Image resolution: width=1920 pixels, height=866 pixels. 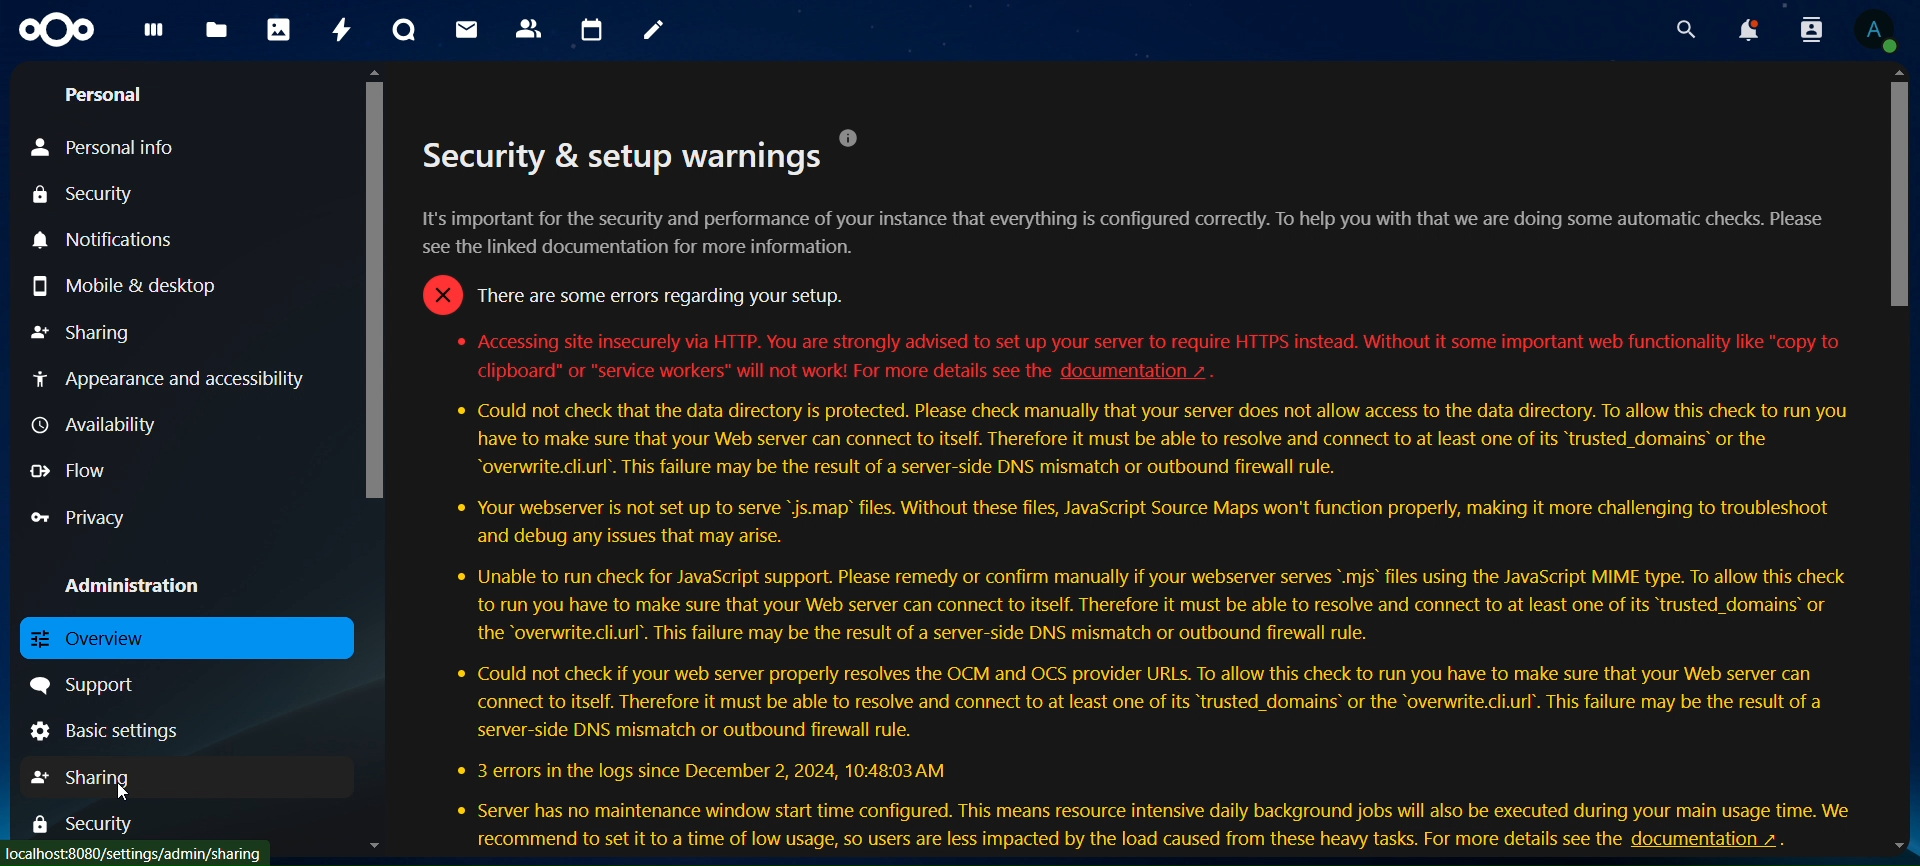 I want to click on localhost8080/settings/admin/overview, so click(x=142, y=851).